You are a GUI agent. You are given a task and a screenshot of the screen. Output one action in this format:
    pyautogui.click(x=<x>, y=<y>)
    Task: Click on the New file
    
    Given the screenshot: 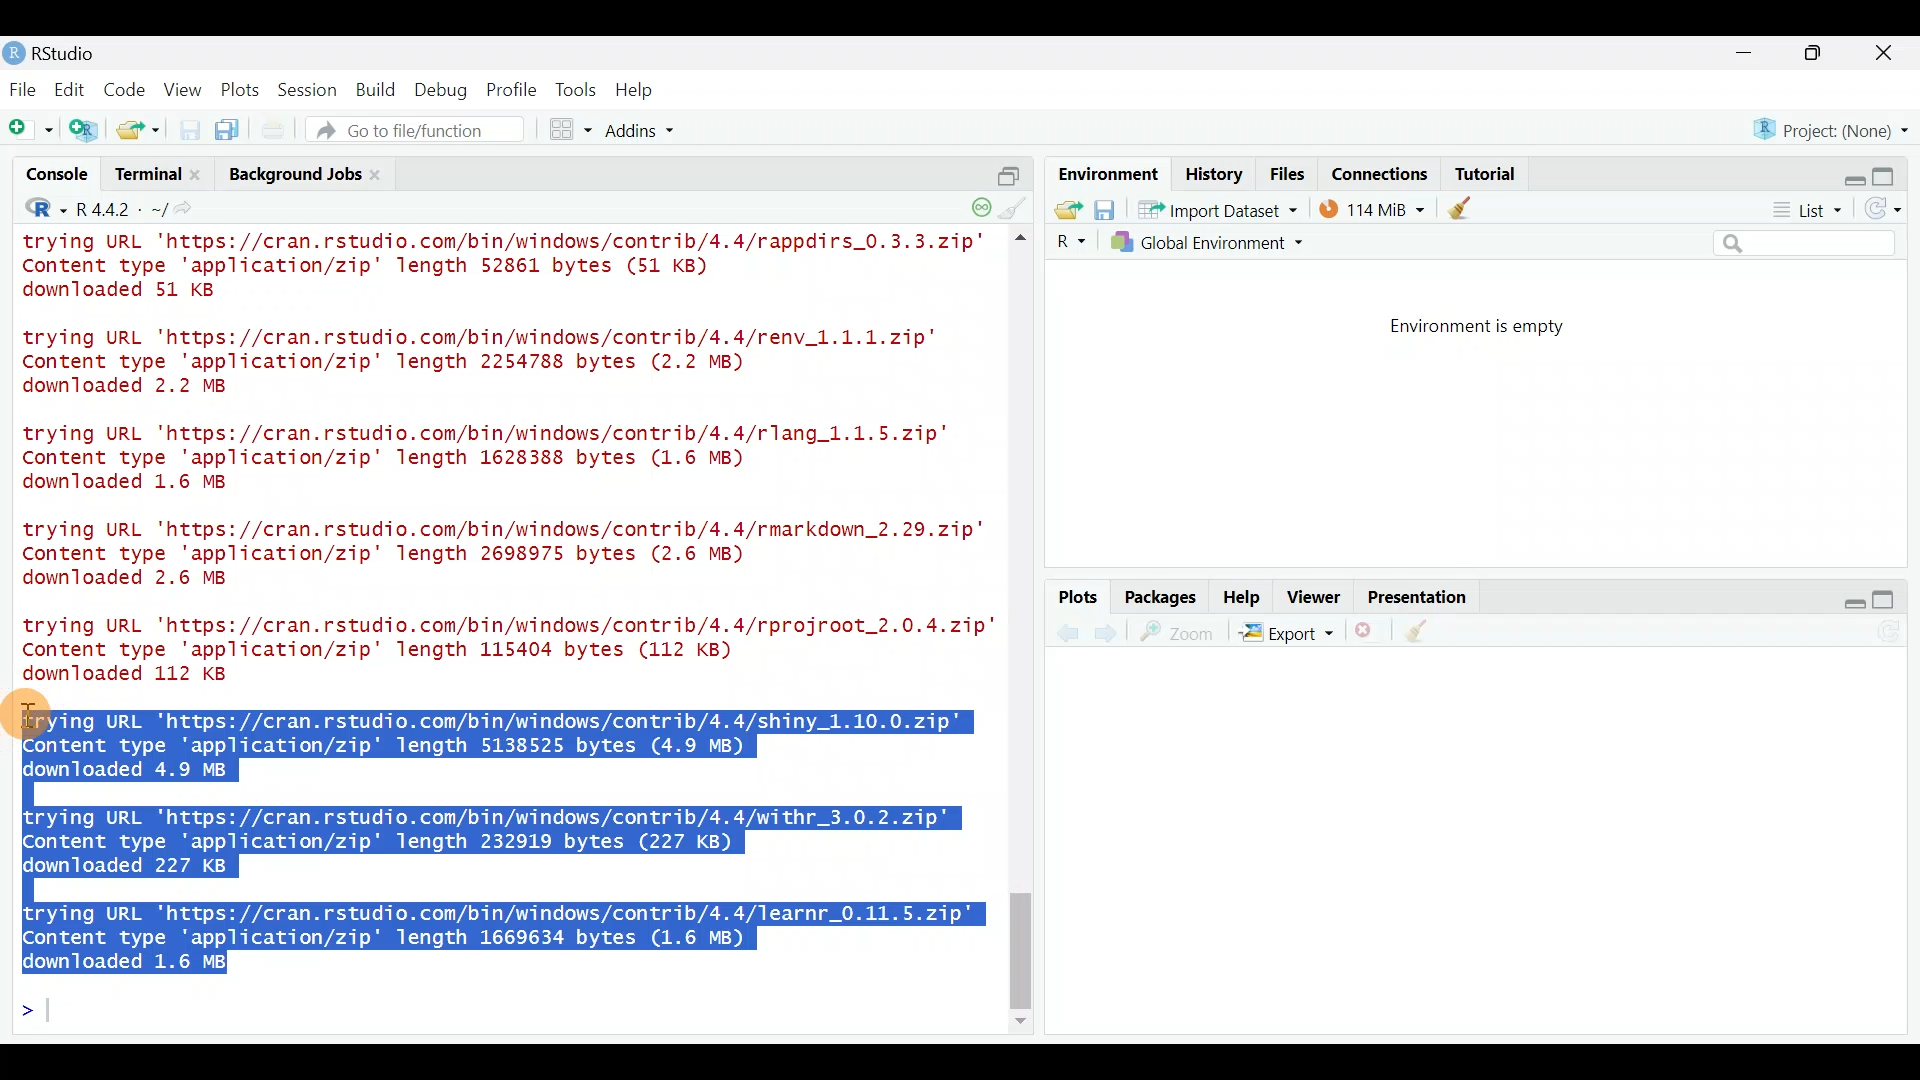 What is the action you would take?
    pyautogui.click(x=29, y=130)
    